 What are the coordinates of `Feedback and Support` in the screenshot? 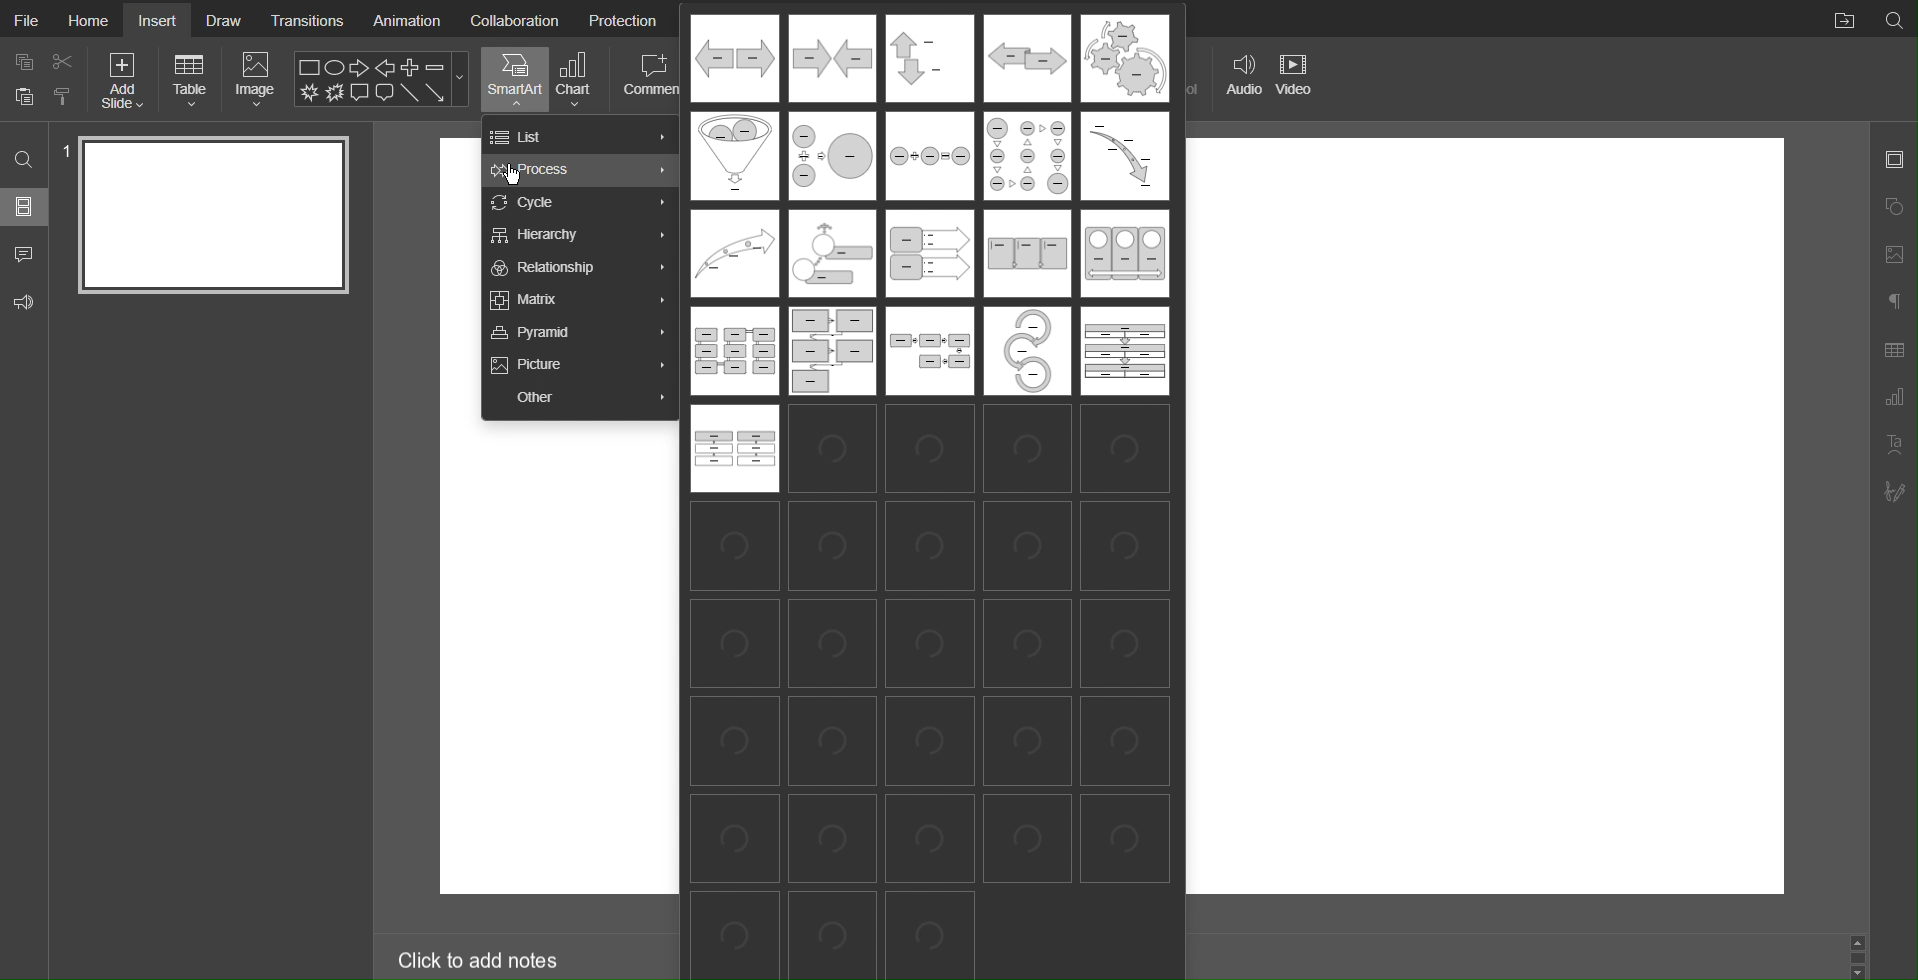 It's located at (25, 299).